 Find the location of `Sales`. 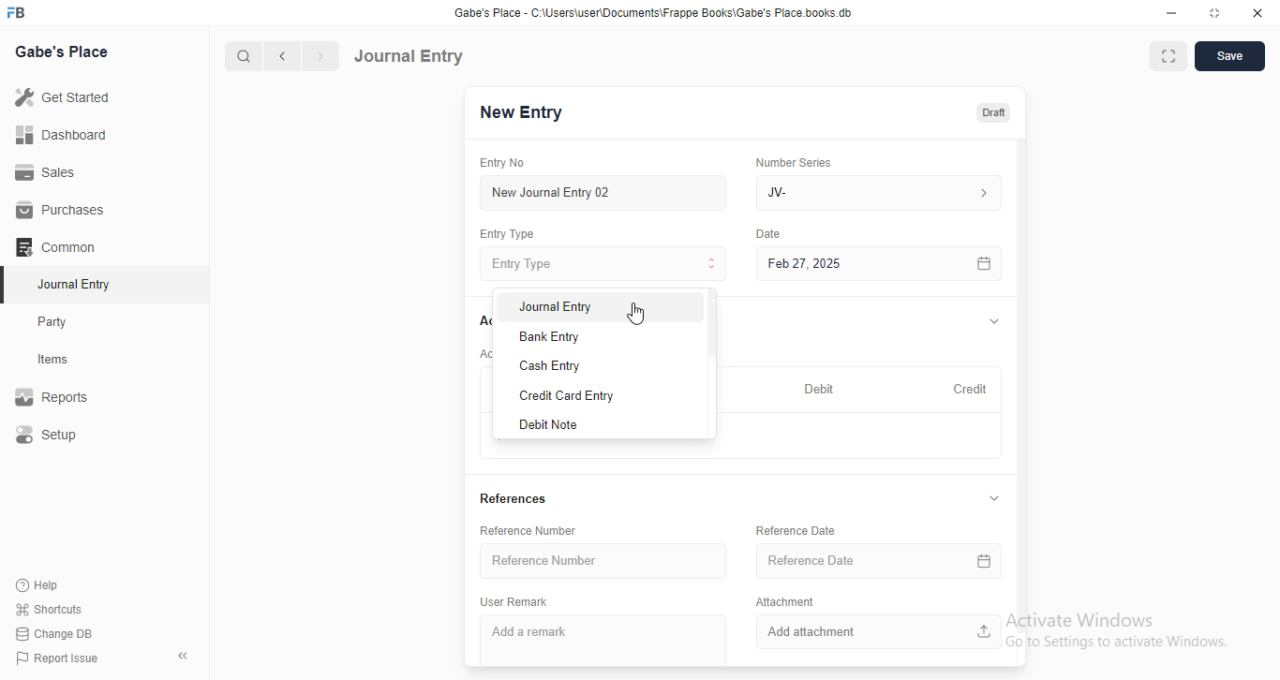

Sales is located at coordinates (49, 174).